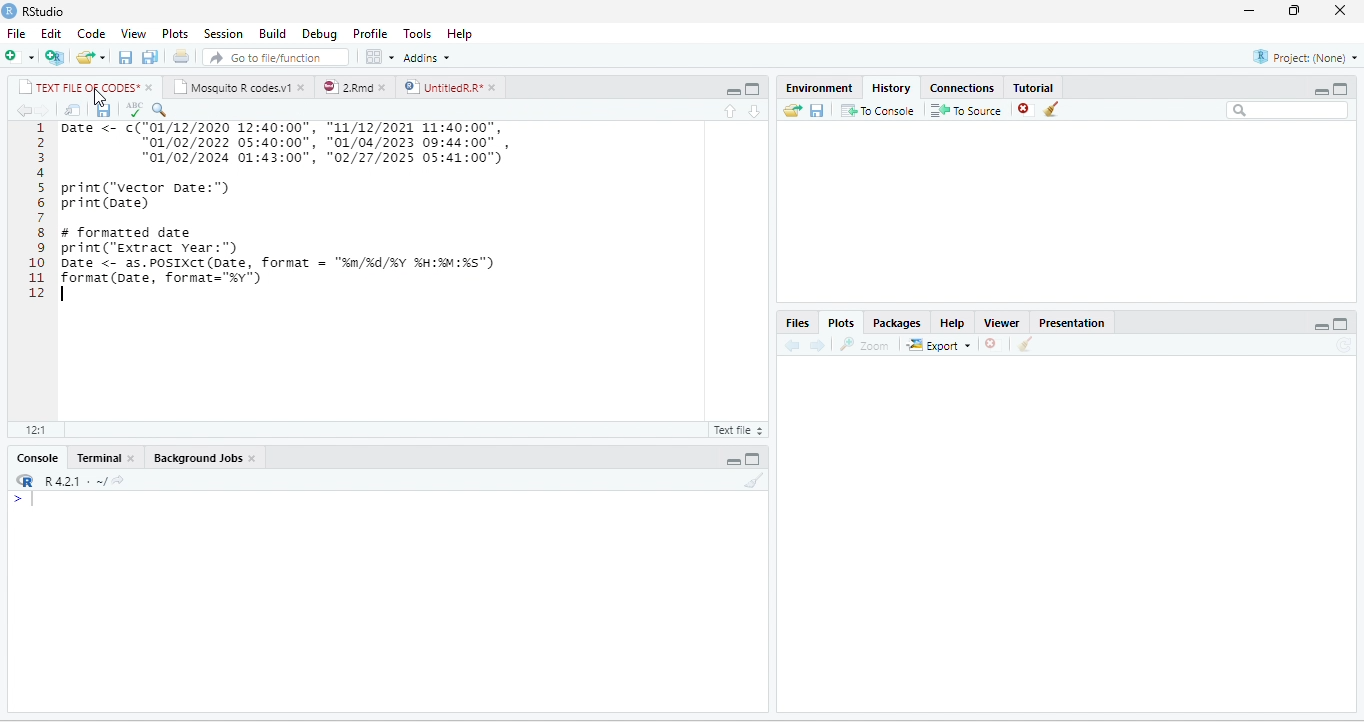  What do you see at coordinates (146, 196) in the screenshot?
I see `print(“vector Date:")print (Date)` at bounding box center [146, 196].